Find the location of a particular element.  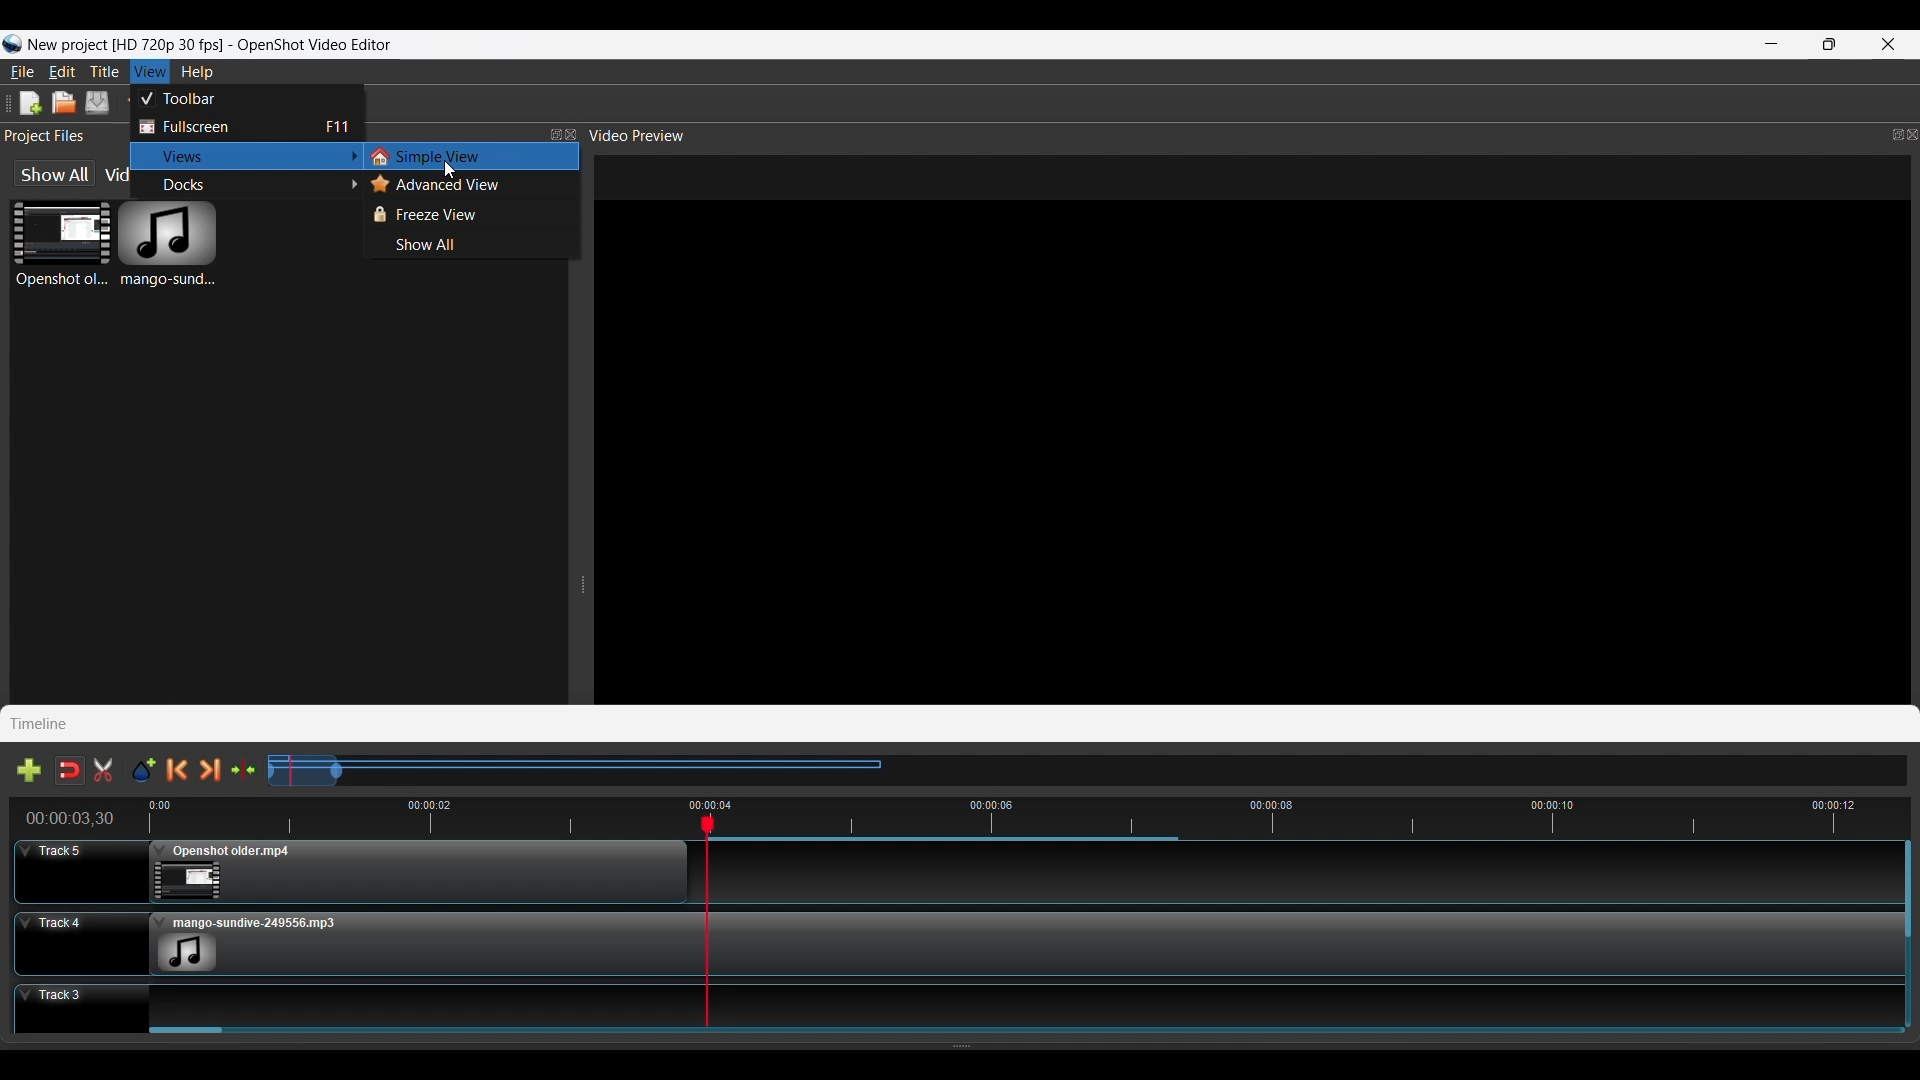

New Project  is located at coordinates (31, 103).